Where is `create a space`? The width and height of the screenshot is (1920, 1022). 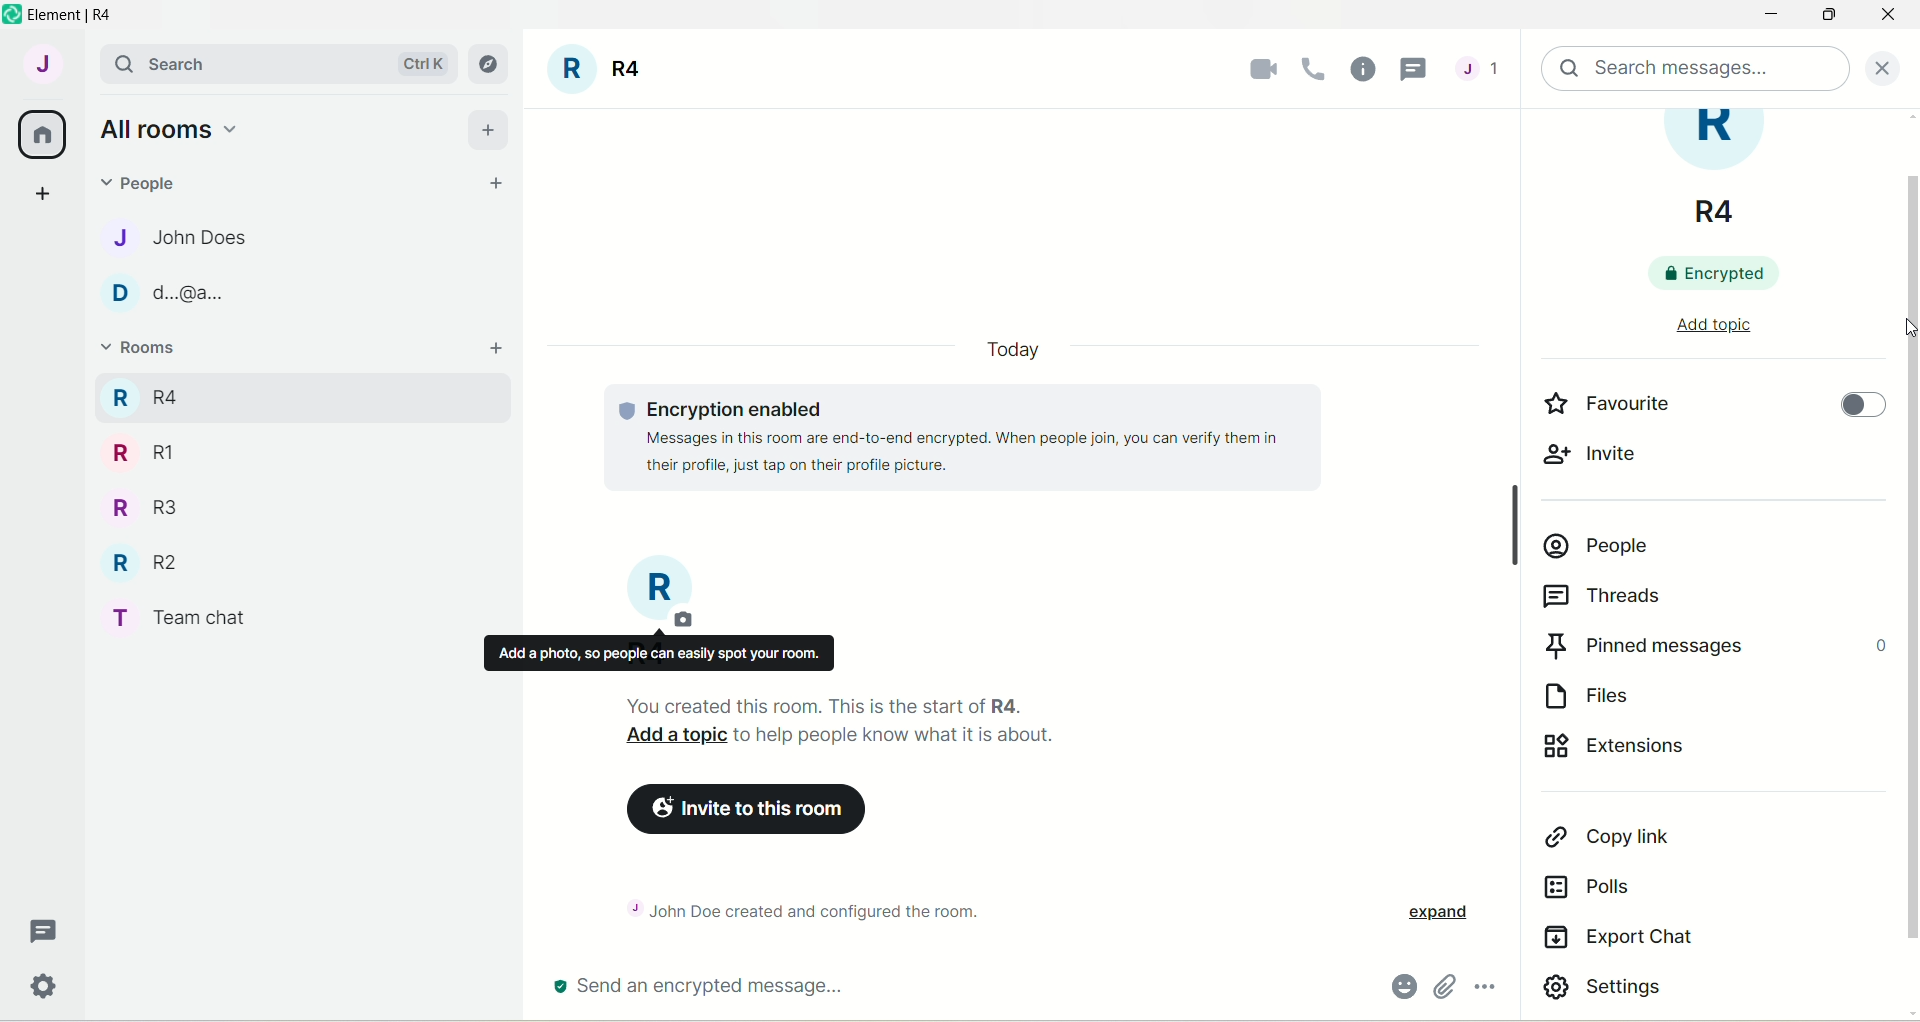
create a space is located at coordinates (41, 192).